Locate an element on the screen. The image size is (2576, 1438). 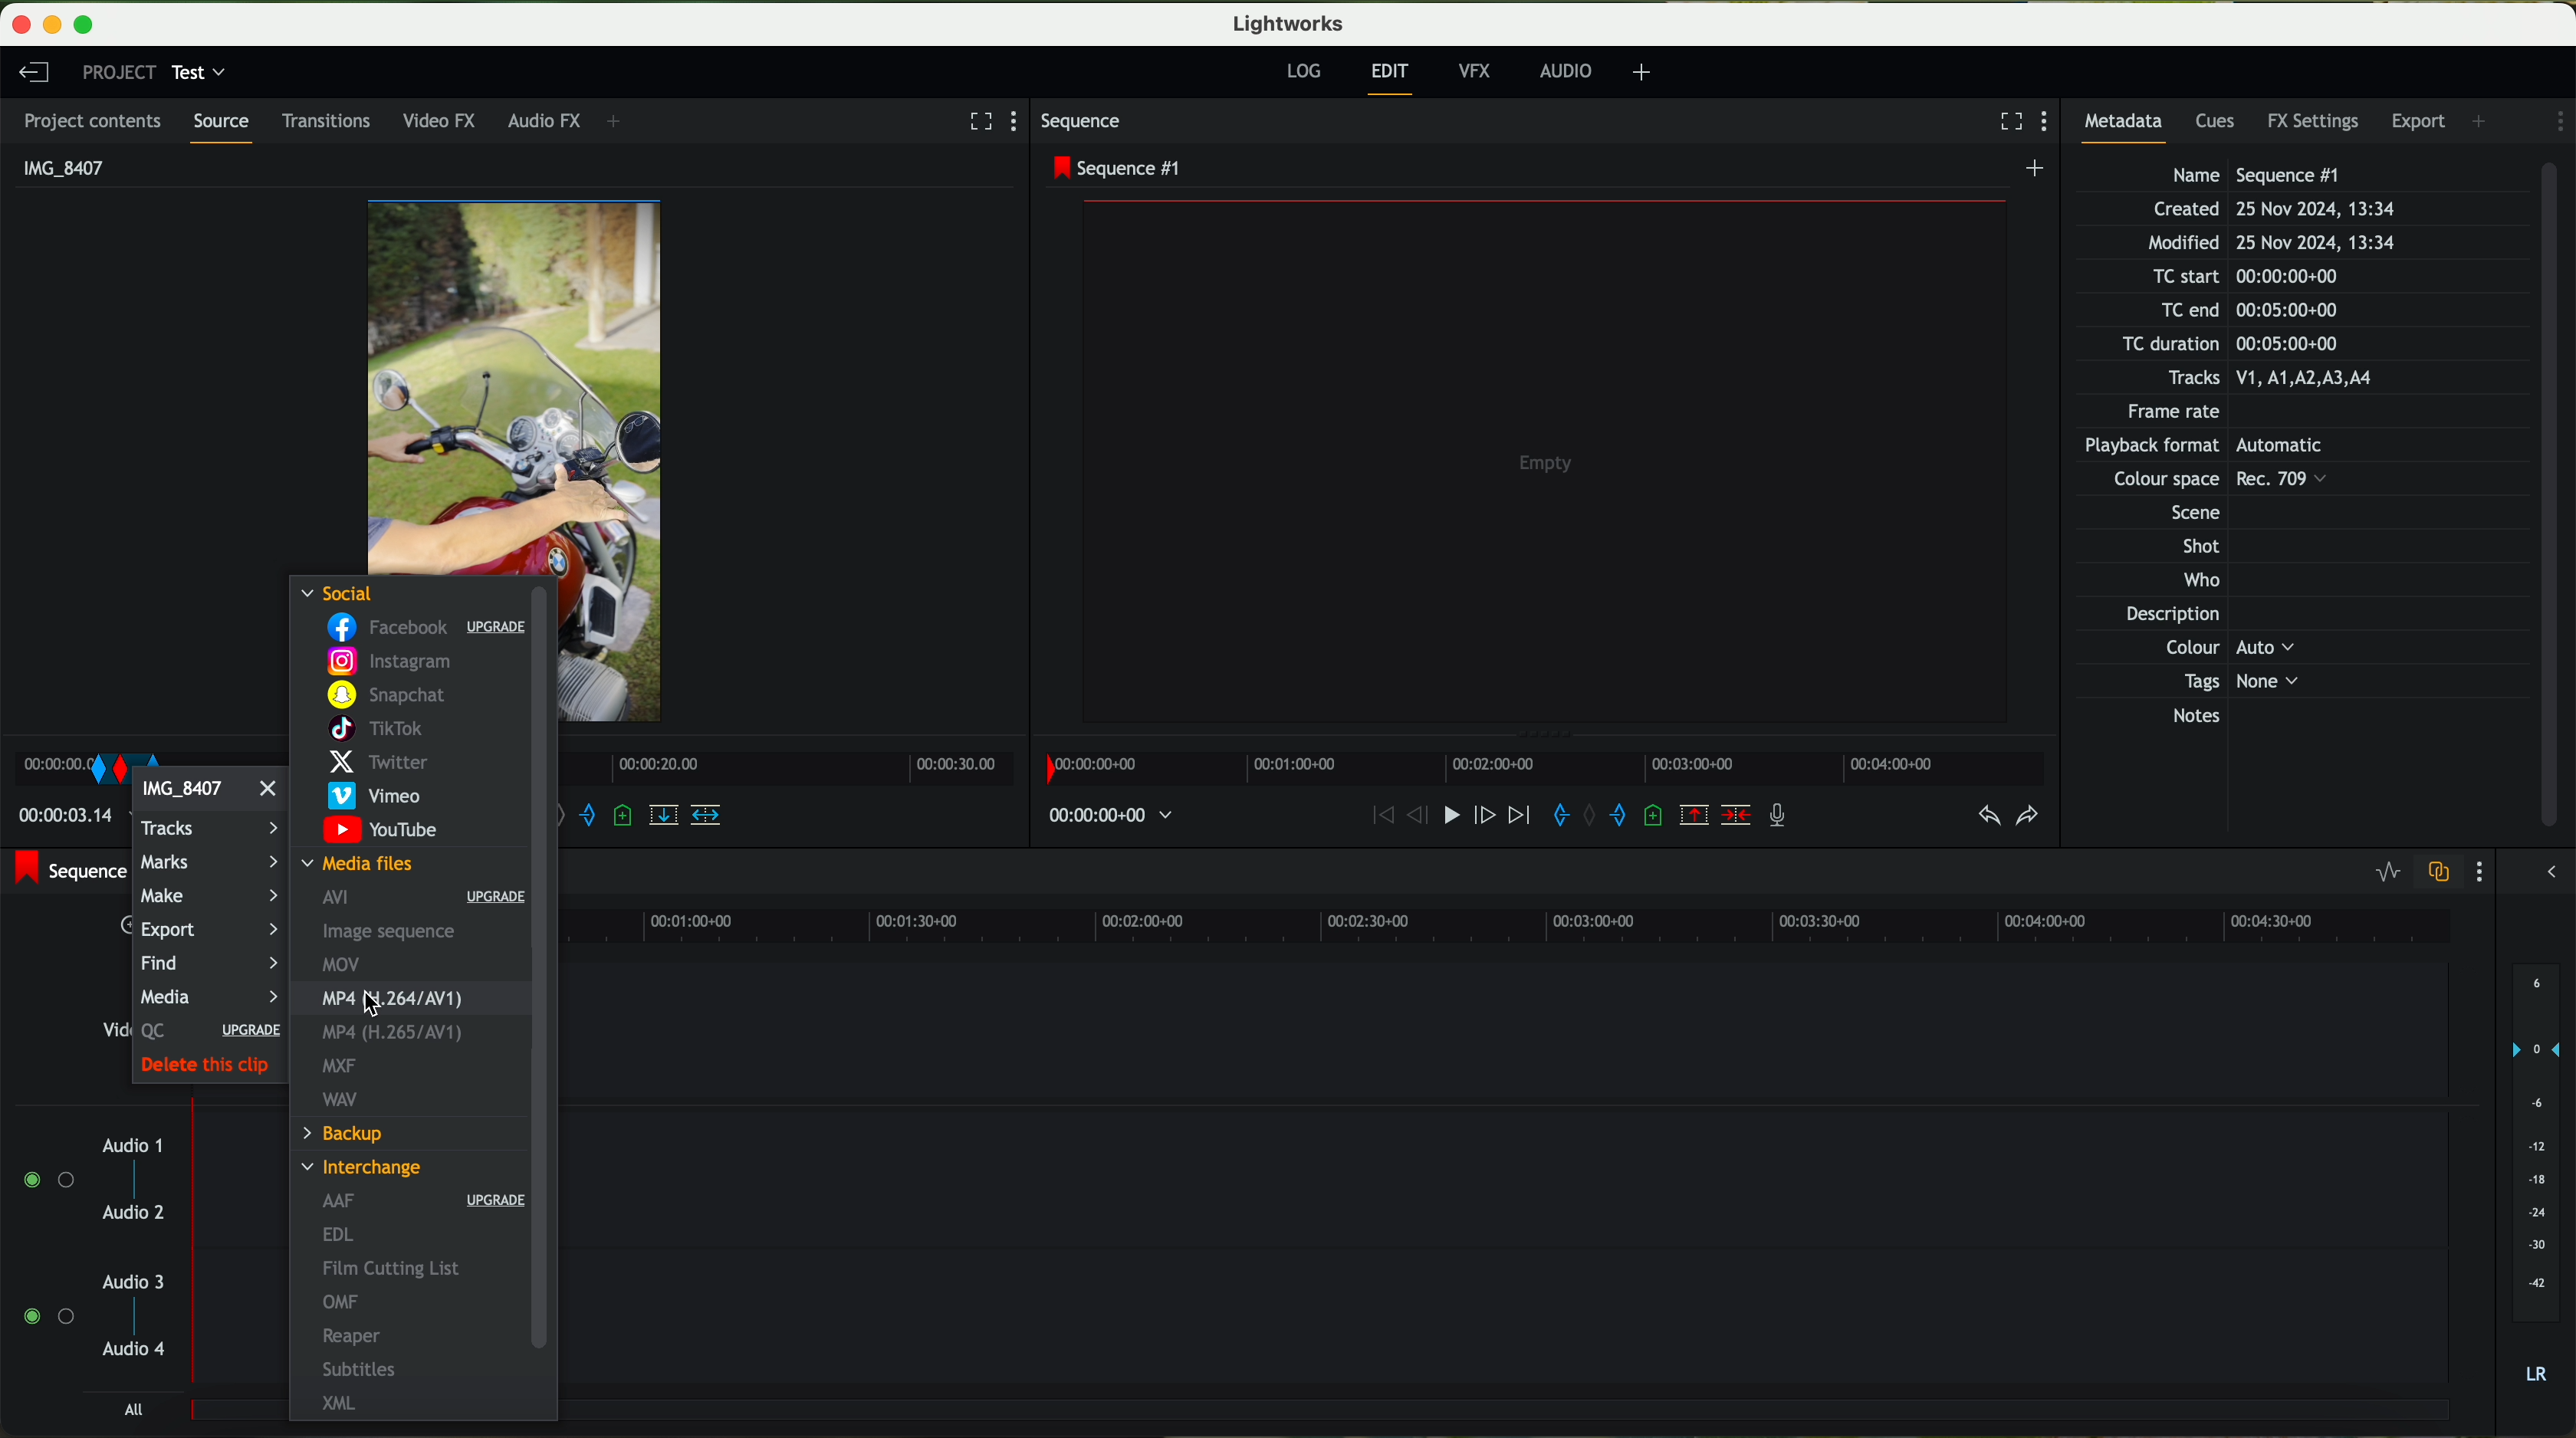
add an out mark is located at coordinates (587, 821).